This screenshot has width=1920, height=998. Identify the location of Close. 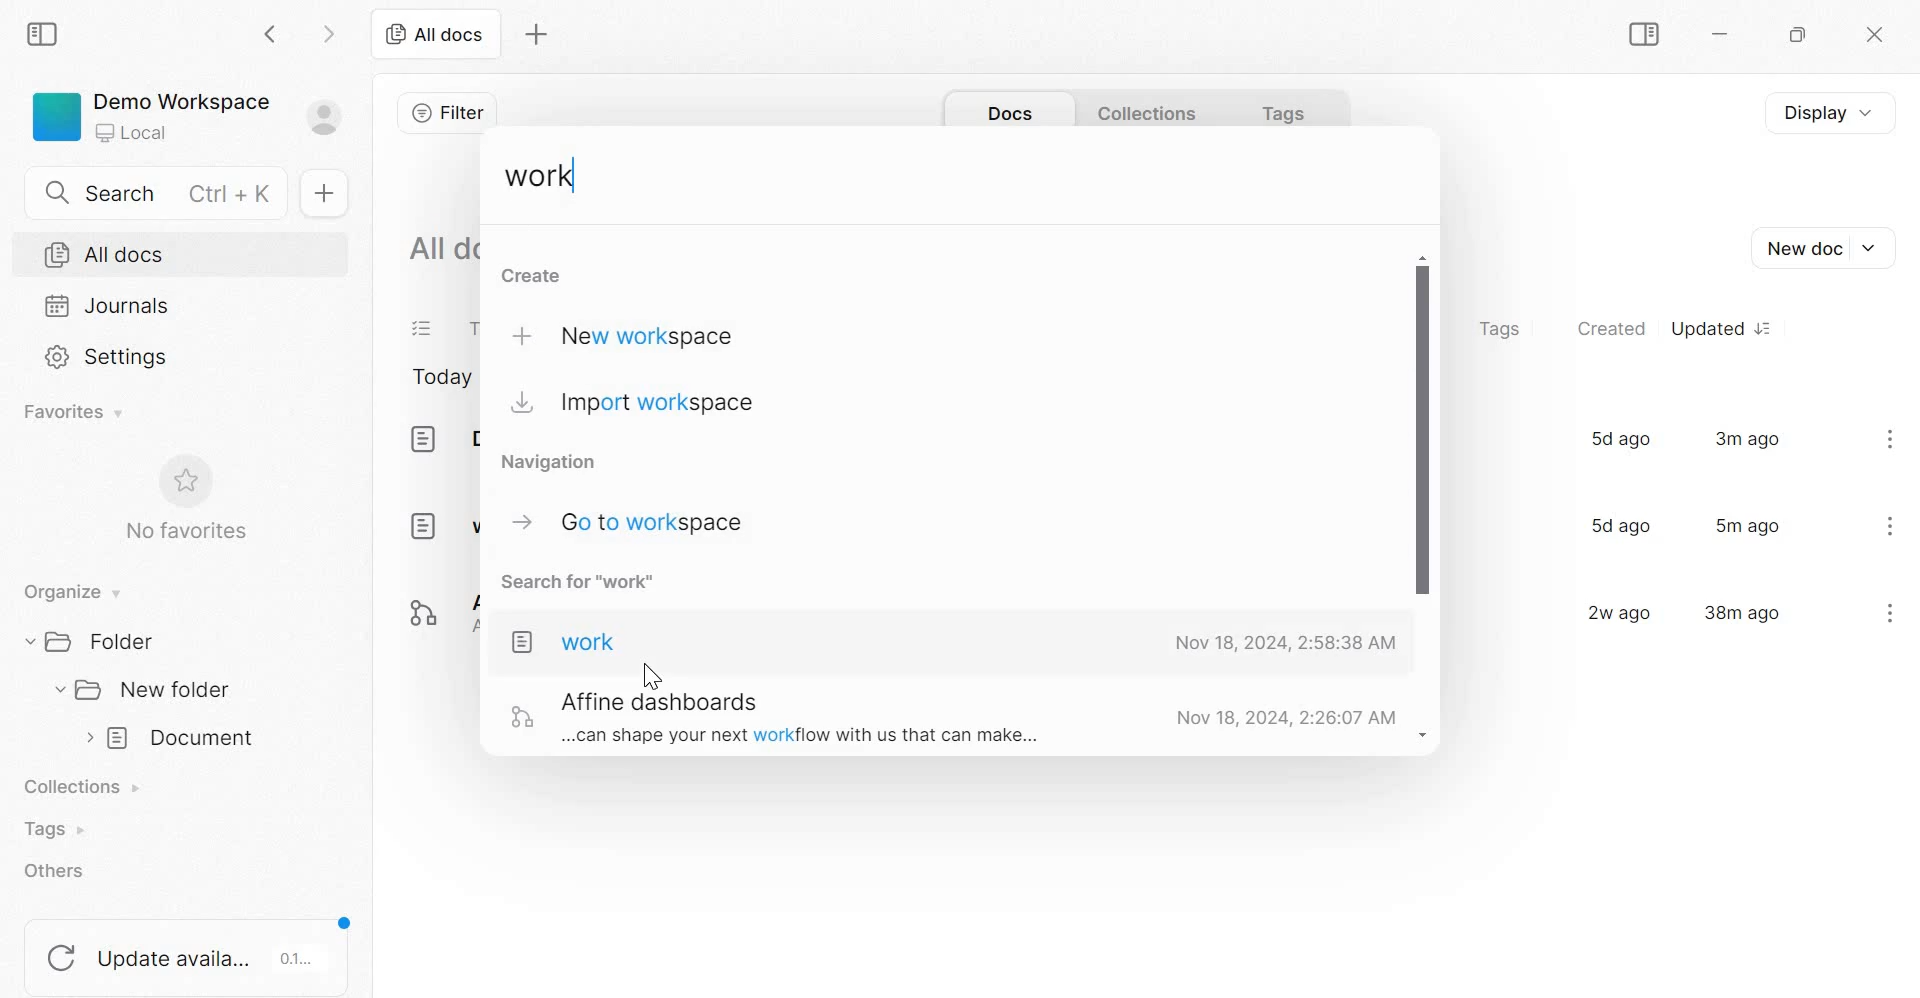
(1871, 36).